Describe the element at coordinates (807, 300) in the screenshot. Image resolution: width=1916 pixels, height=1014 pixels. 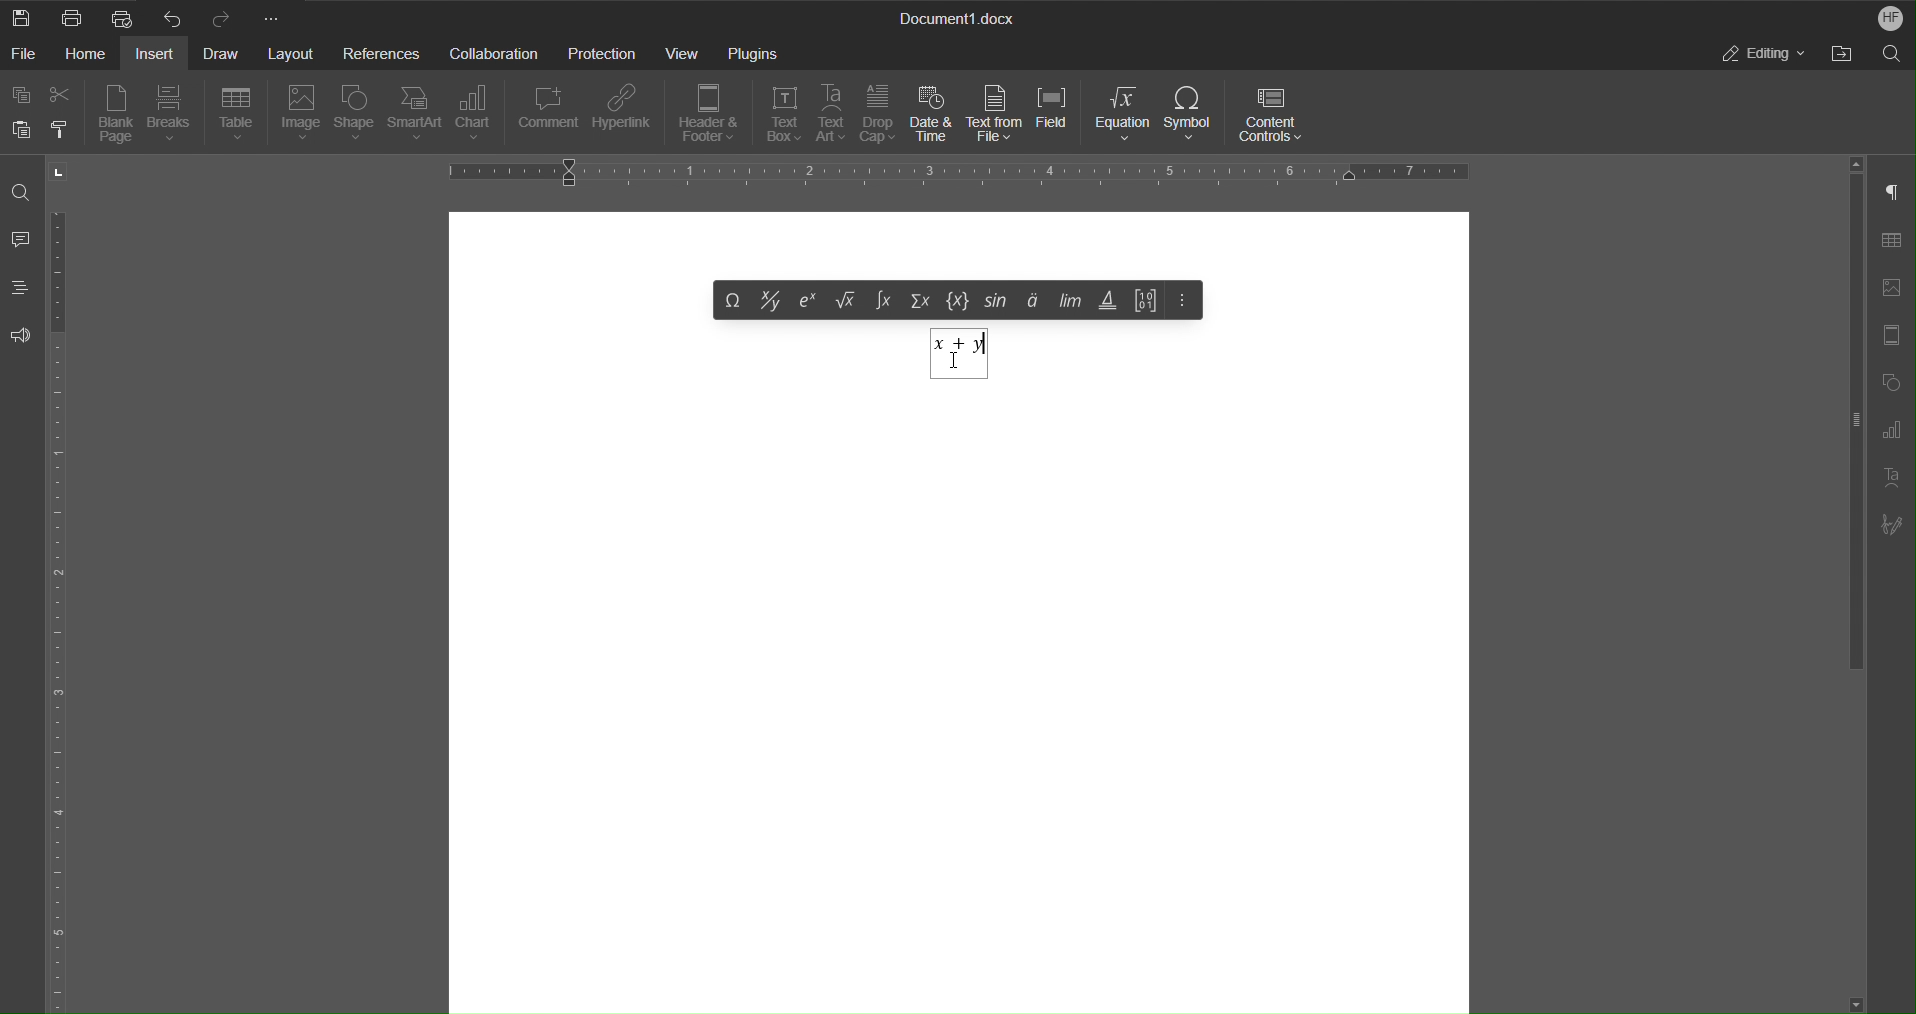
I see `Exponent` at that location.